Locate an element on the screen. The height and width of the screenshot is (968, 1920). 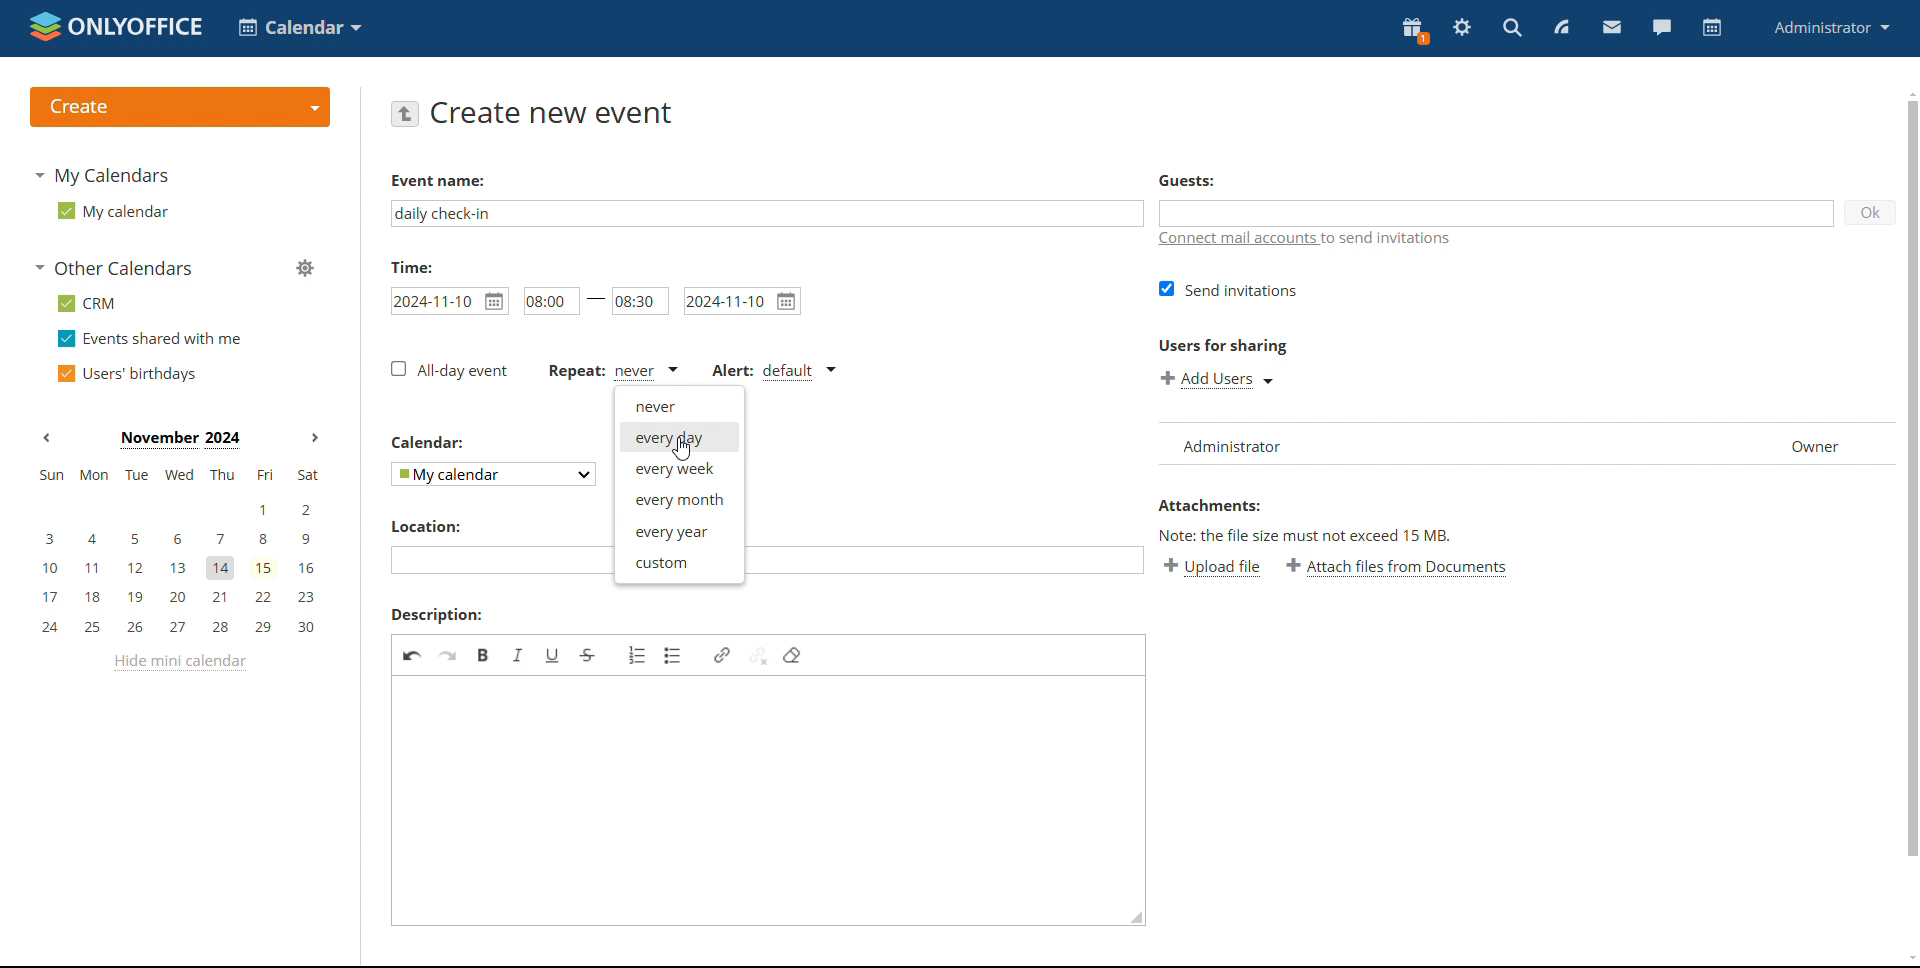
resize box is located at coordinates (1137, 918).